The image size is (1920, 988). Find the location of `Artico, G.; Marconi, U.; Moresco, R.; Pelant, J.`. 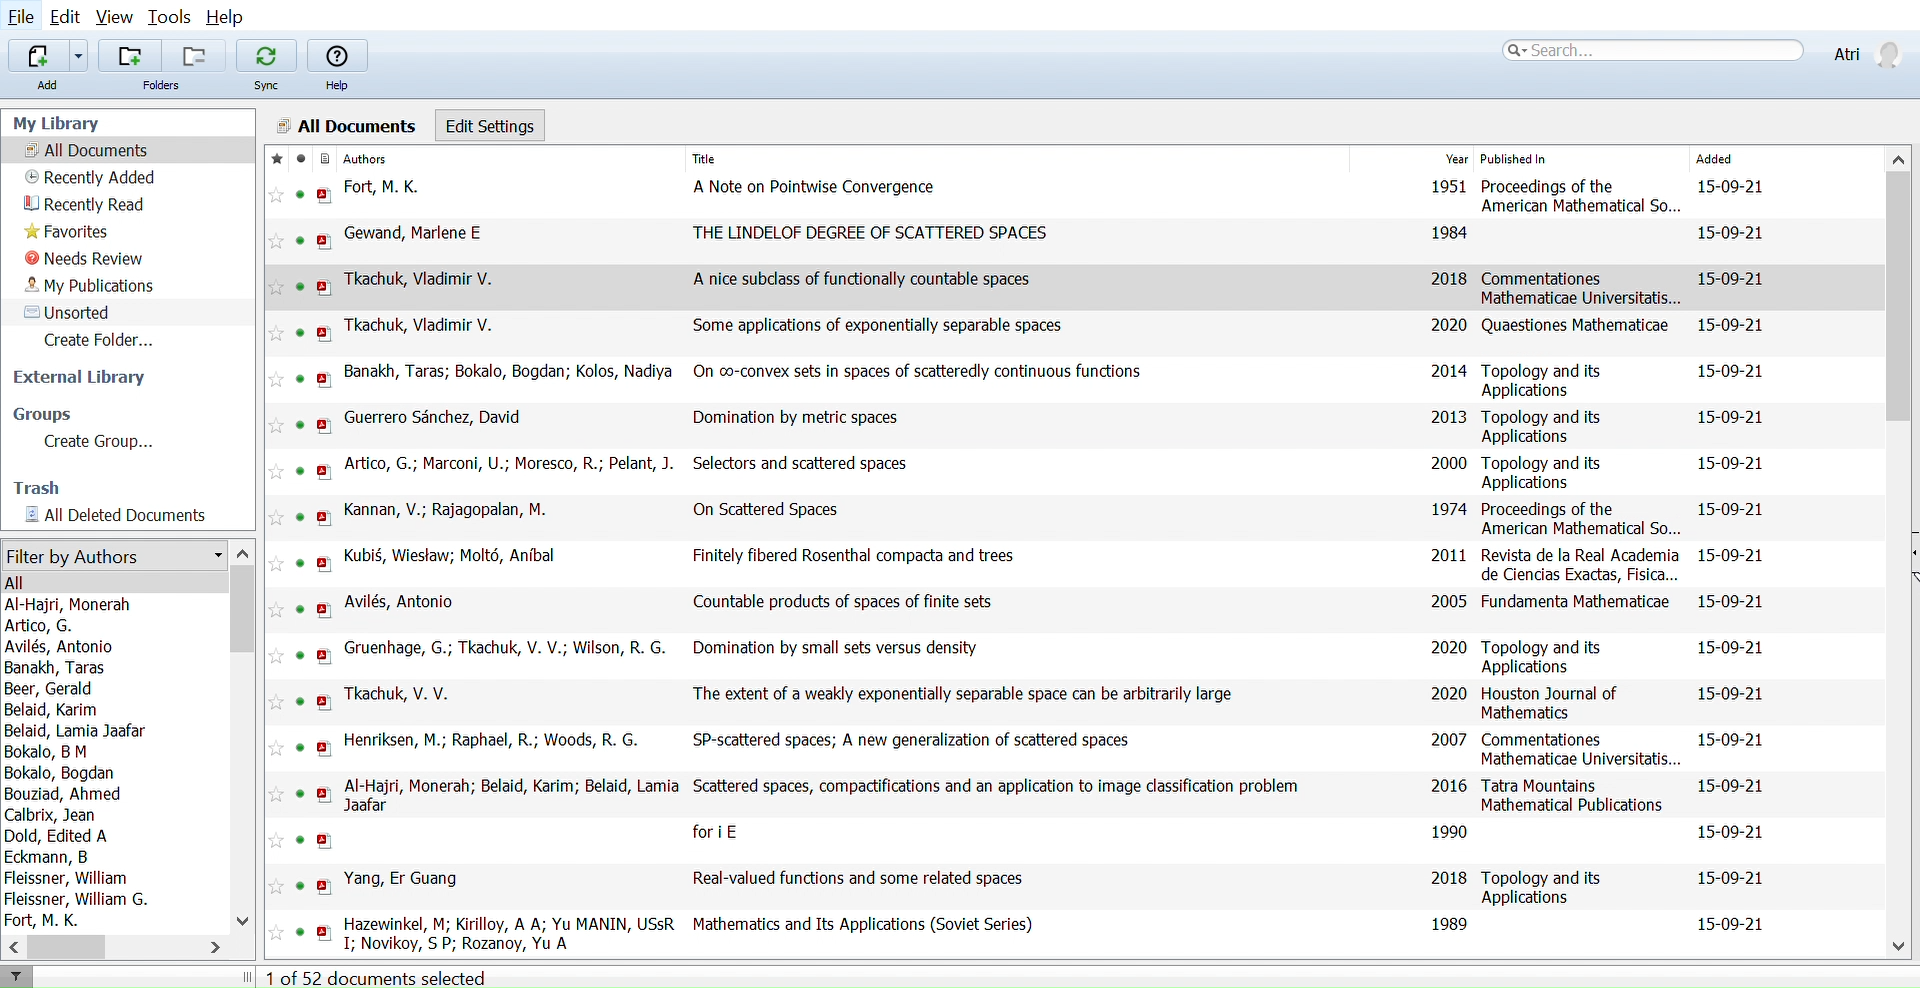

Artico, G.; Marconi, U.; Moresco, R.; Pelant, J. is located at coordinates (508, 463).